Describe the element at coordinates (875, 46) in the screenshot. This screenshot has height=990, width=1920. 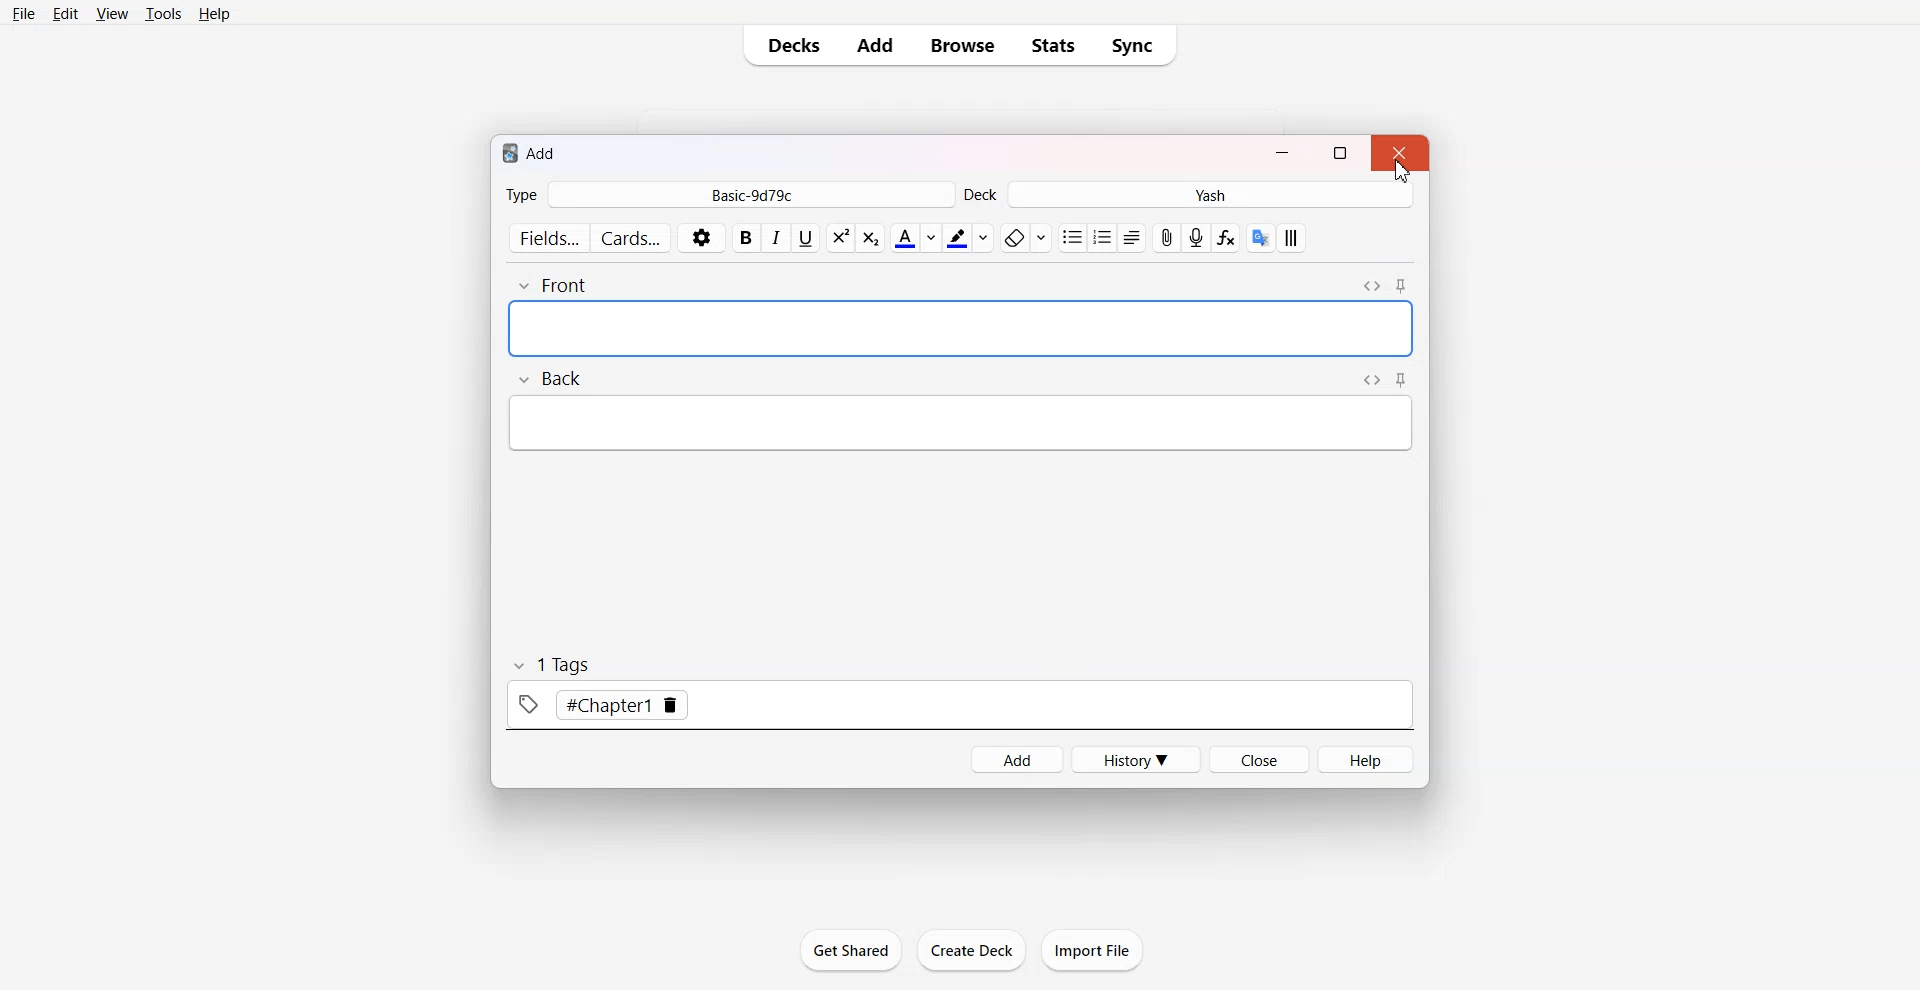
I see `Add` at that location.